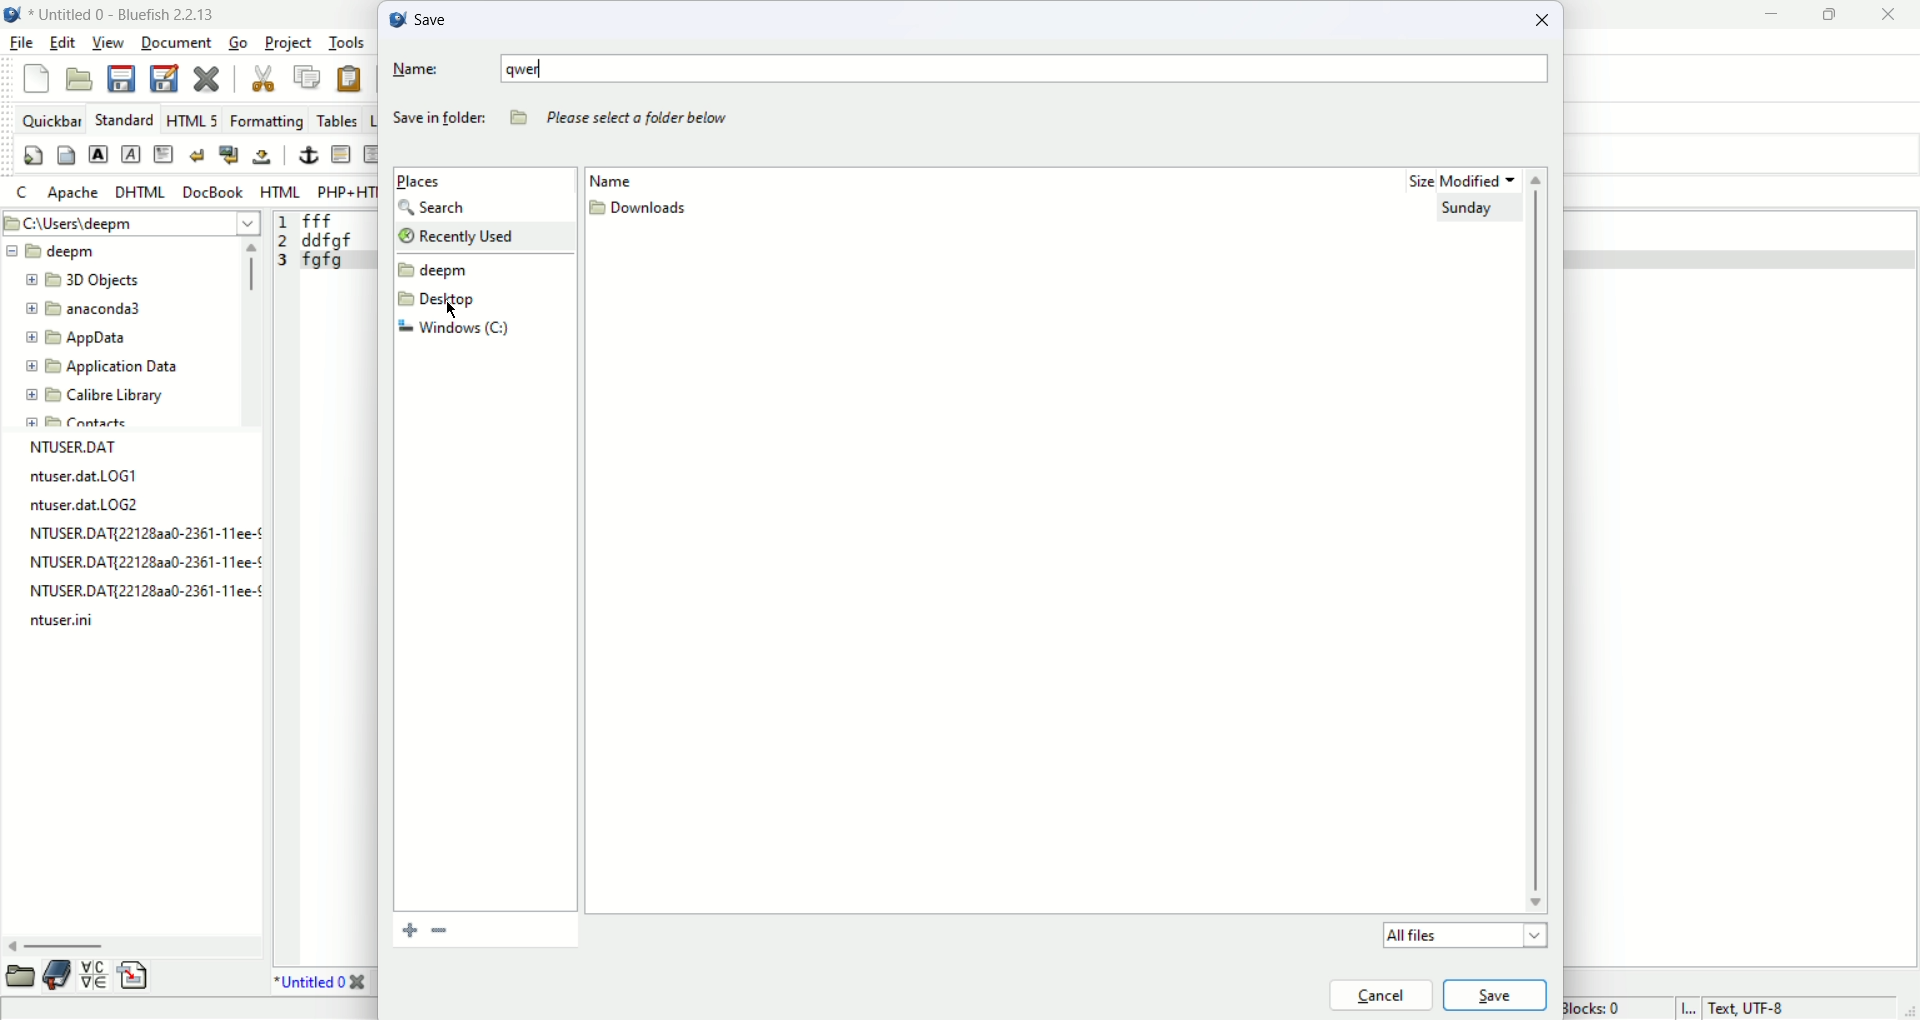 This screenshot has height=1020, width=1920. I want to click on body, so click(65, 154).